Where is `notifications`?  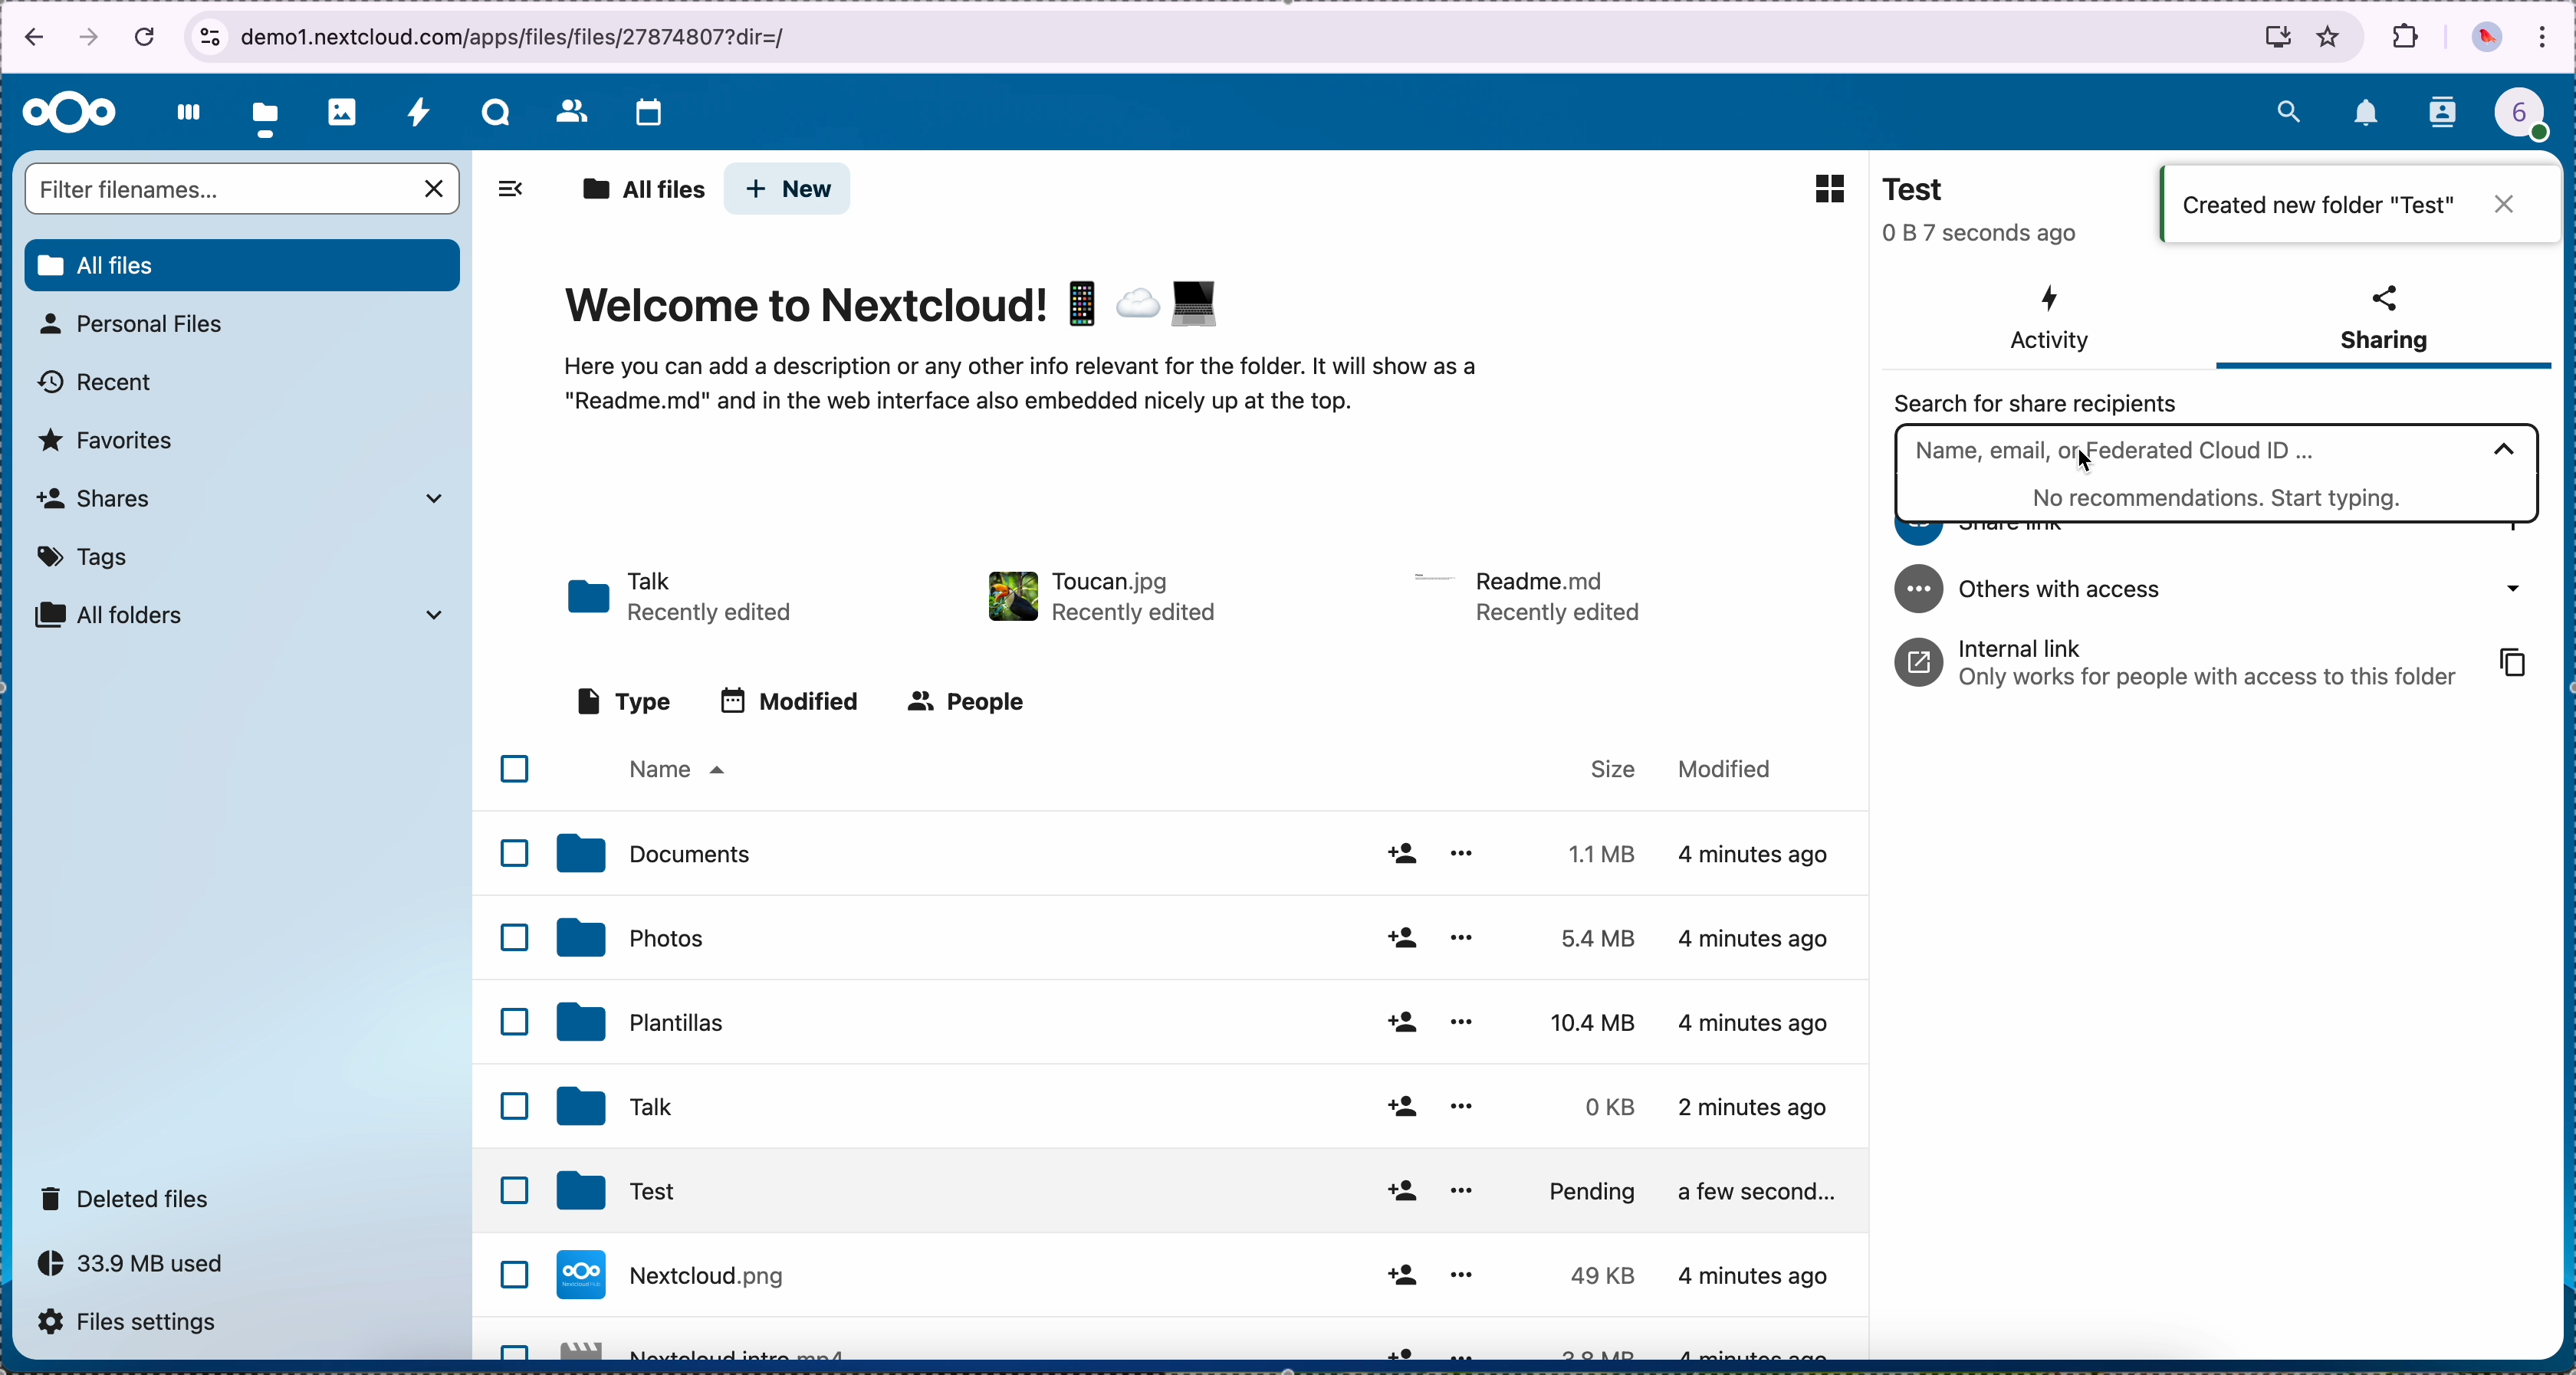
notifications is located at coordinates (2368, 115).